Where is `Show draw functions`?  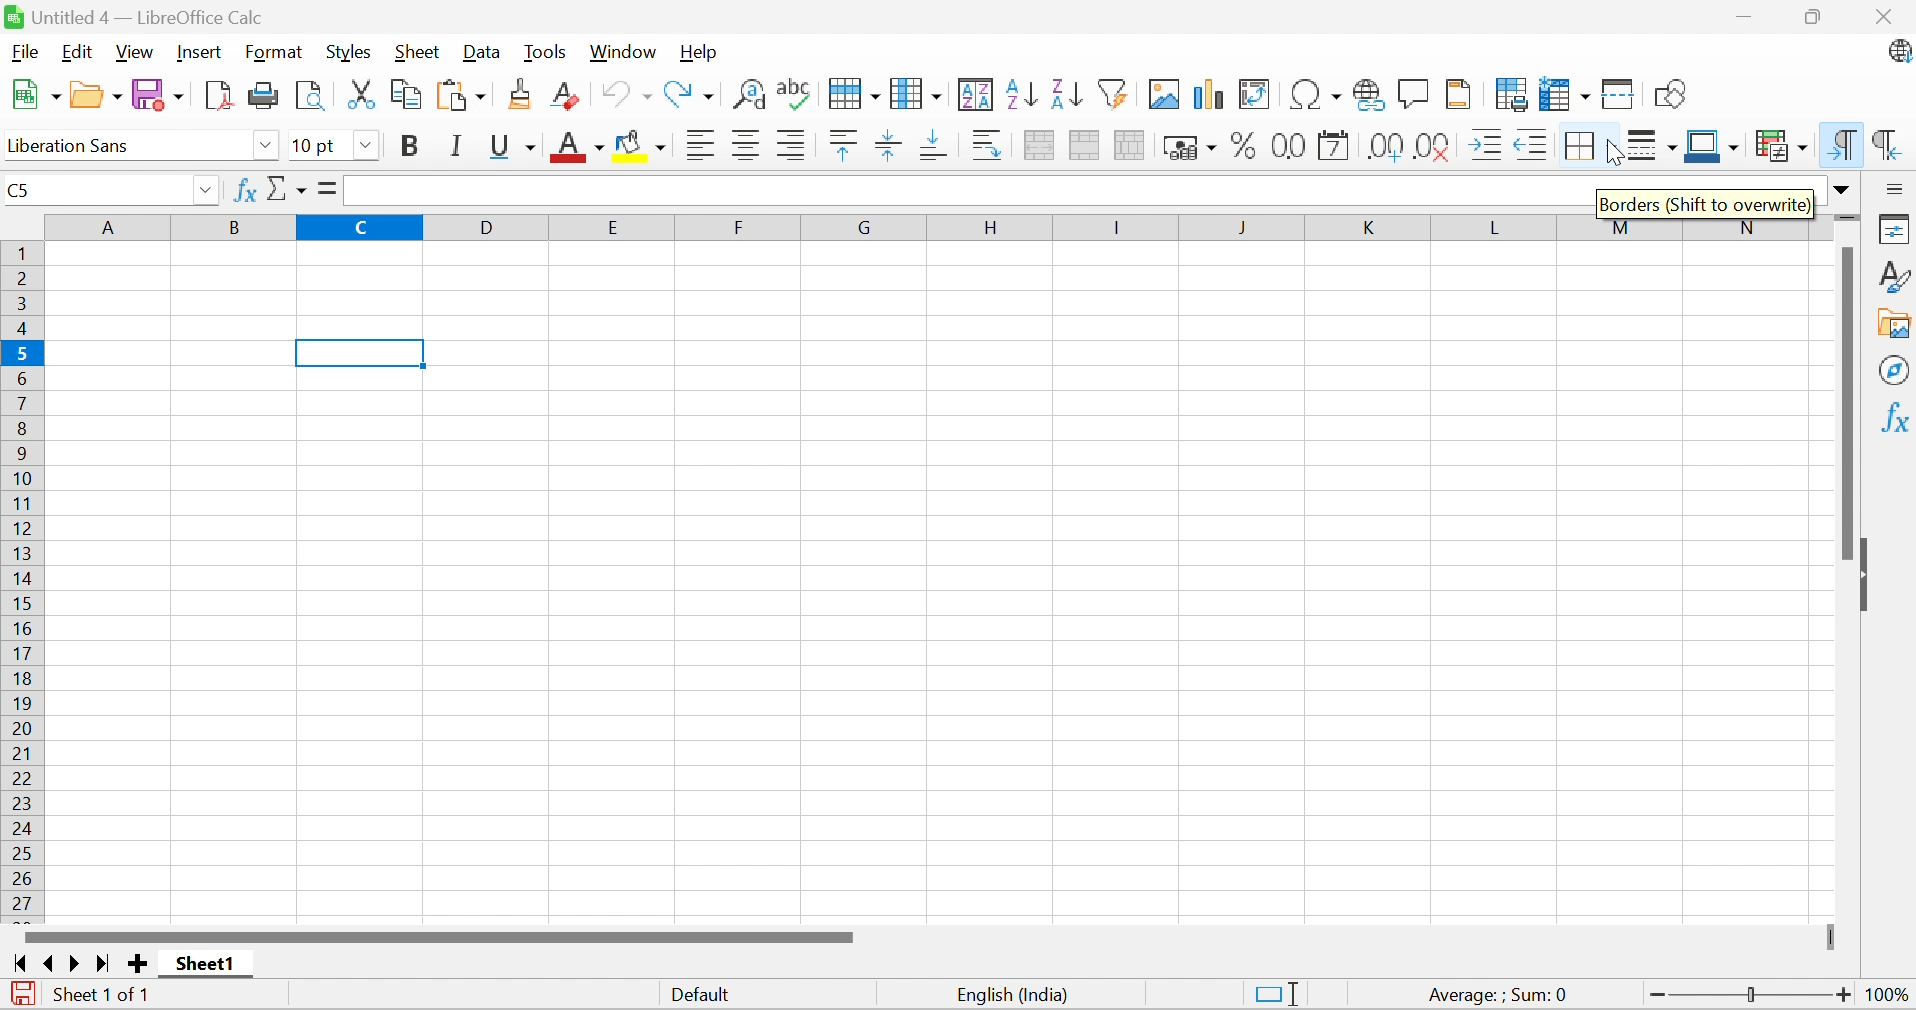
Show draw functions is located at coordinates (1673, 93).